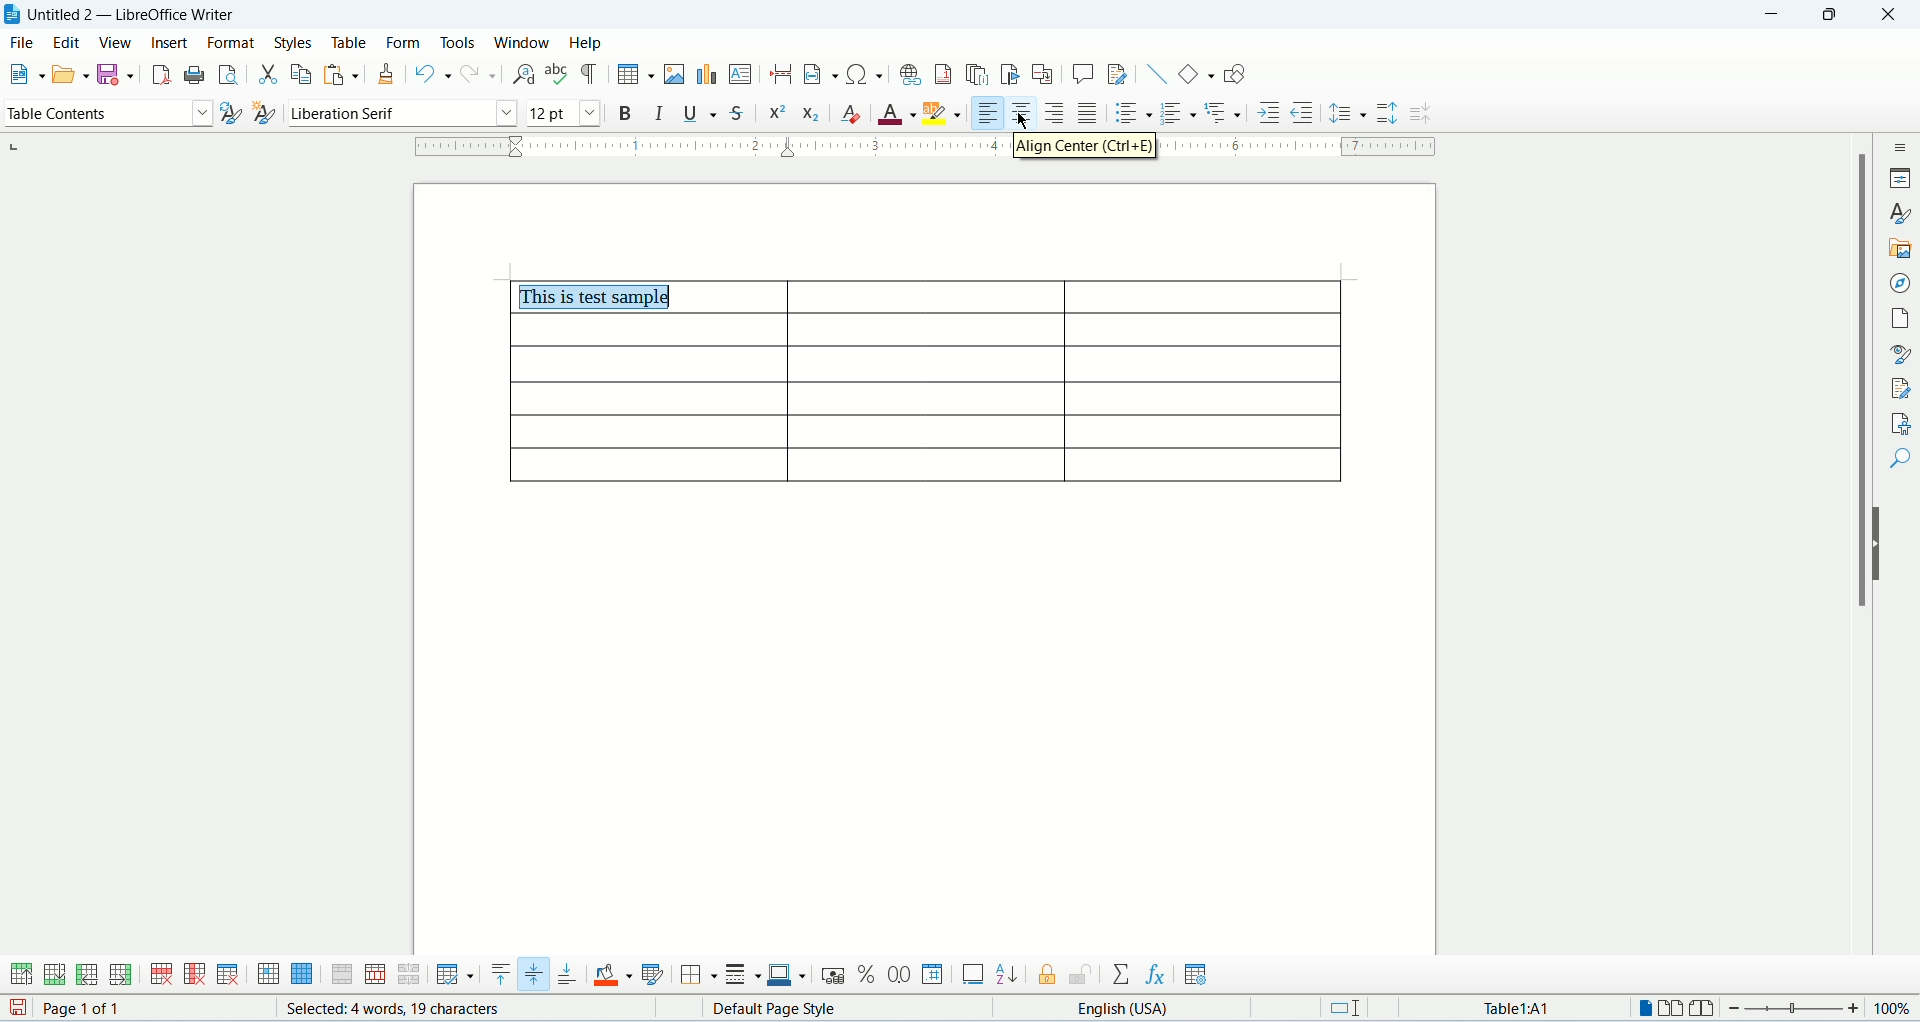 This screenshot has height=1022, width=1920. What do you see at coordinates (302, 977) in the screenshot?
I see `select table` at bounding box center [302, 977].